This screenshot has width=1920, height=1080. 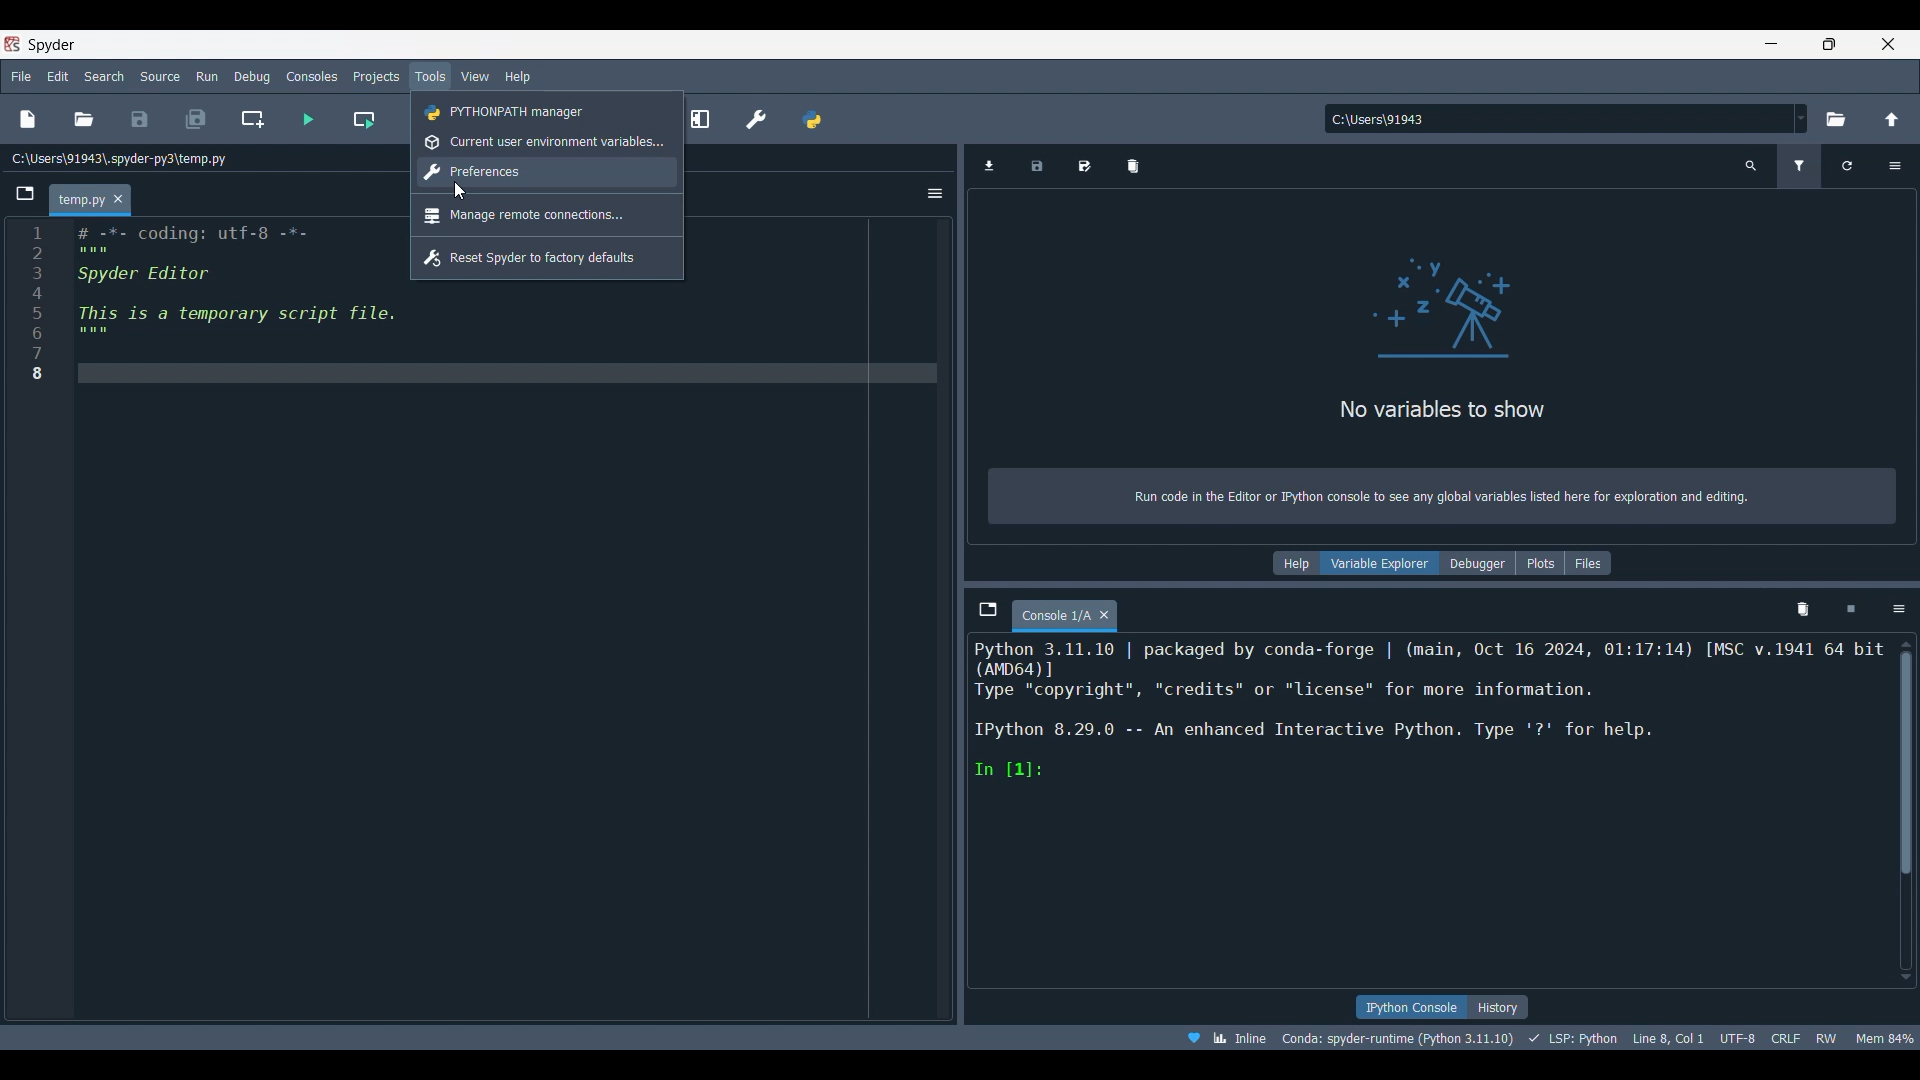 I want to click on Consoles menu, so click(x=311, y=76).